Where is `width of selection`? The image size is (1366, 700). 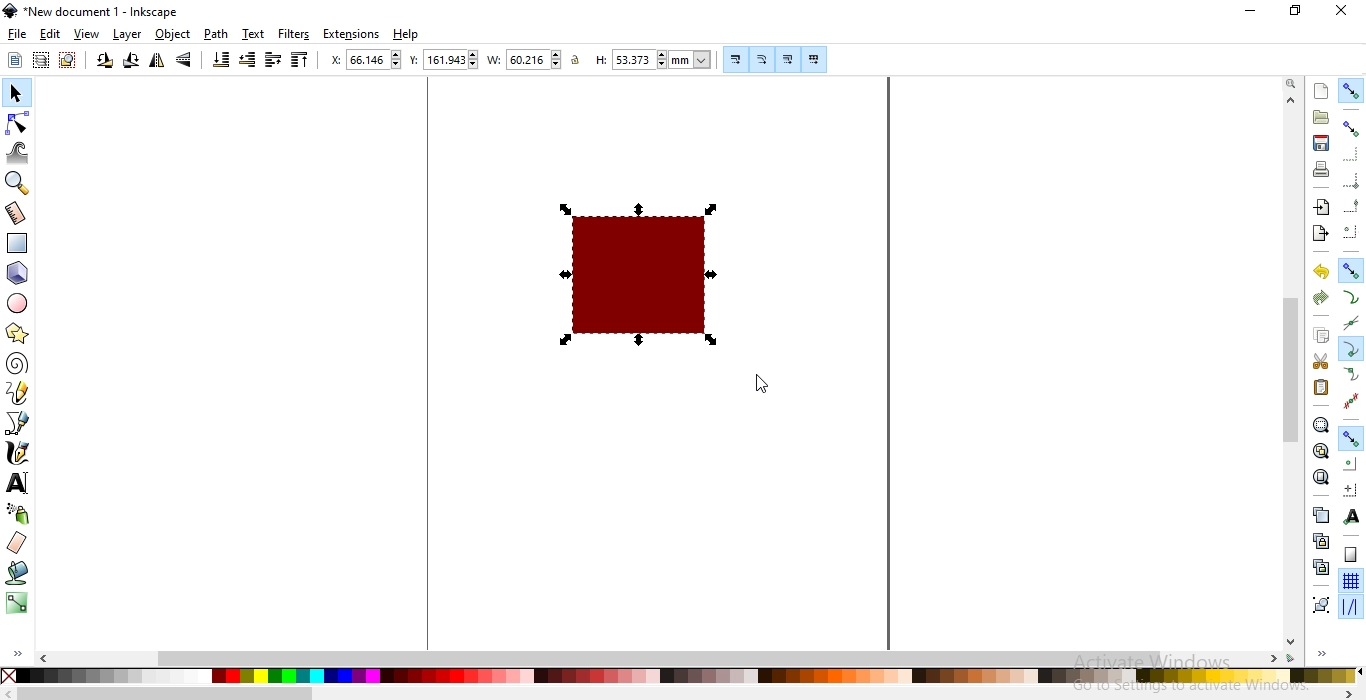 width of selection is located at coordinates (496, 60).